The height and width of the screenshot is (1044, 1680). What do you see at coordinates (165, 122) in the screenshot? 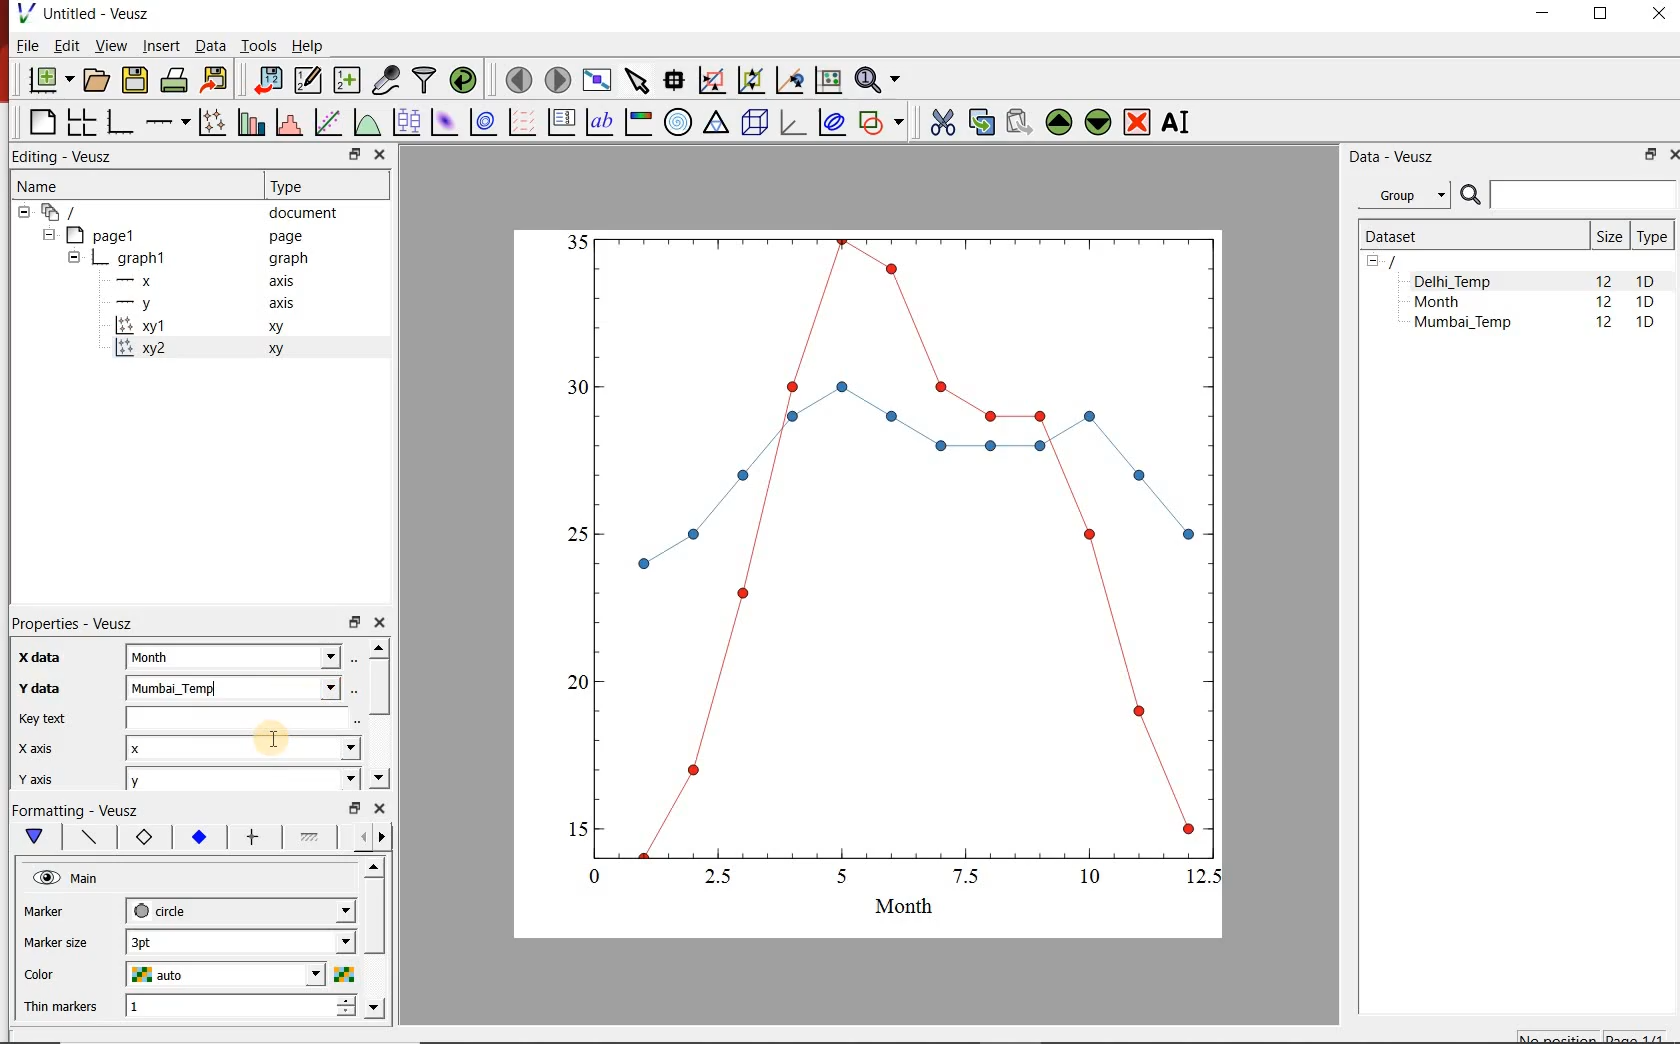
I see `Add an axis to the plot` at bounding box center [165, 122].